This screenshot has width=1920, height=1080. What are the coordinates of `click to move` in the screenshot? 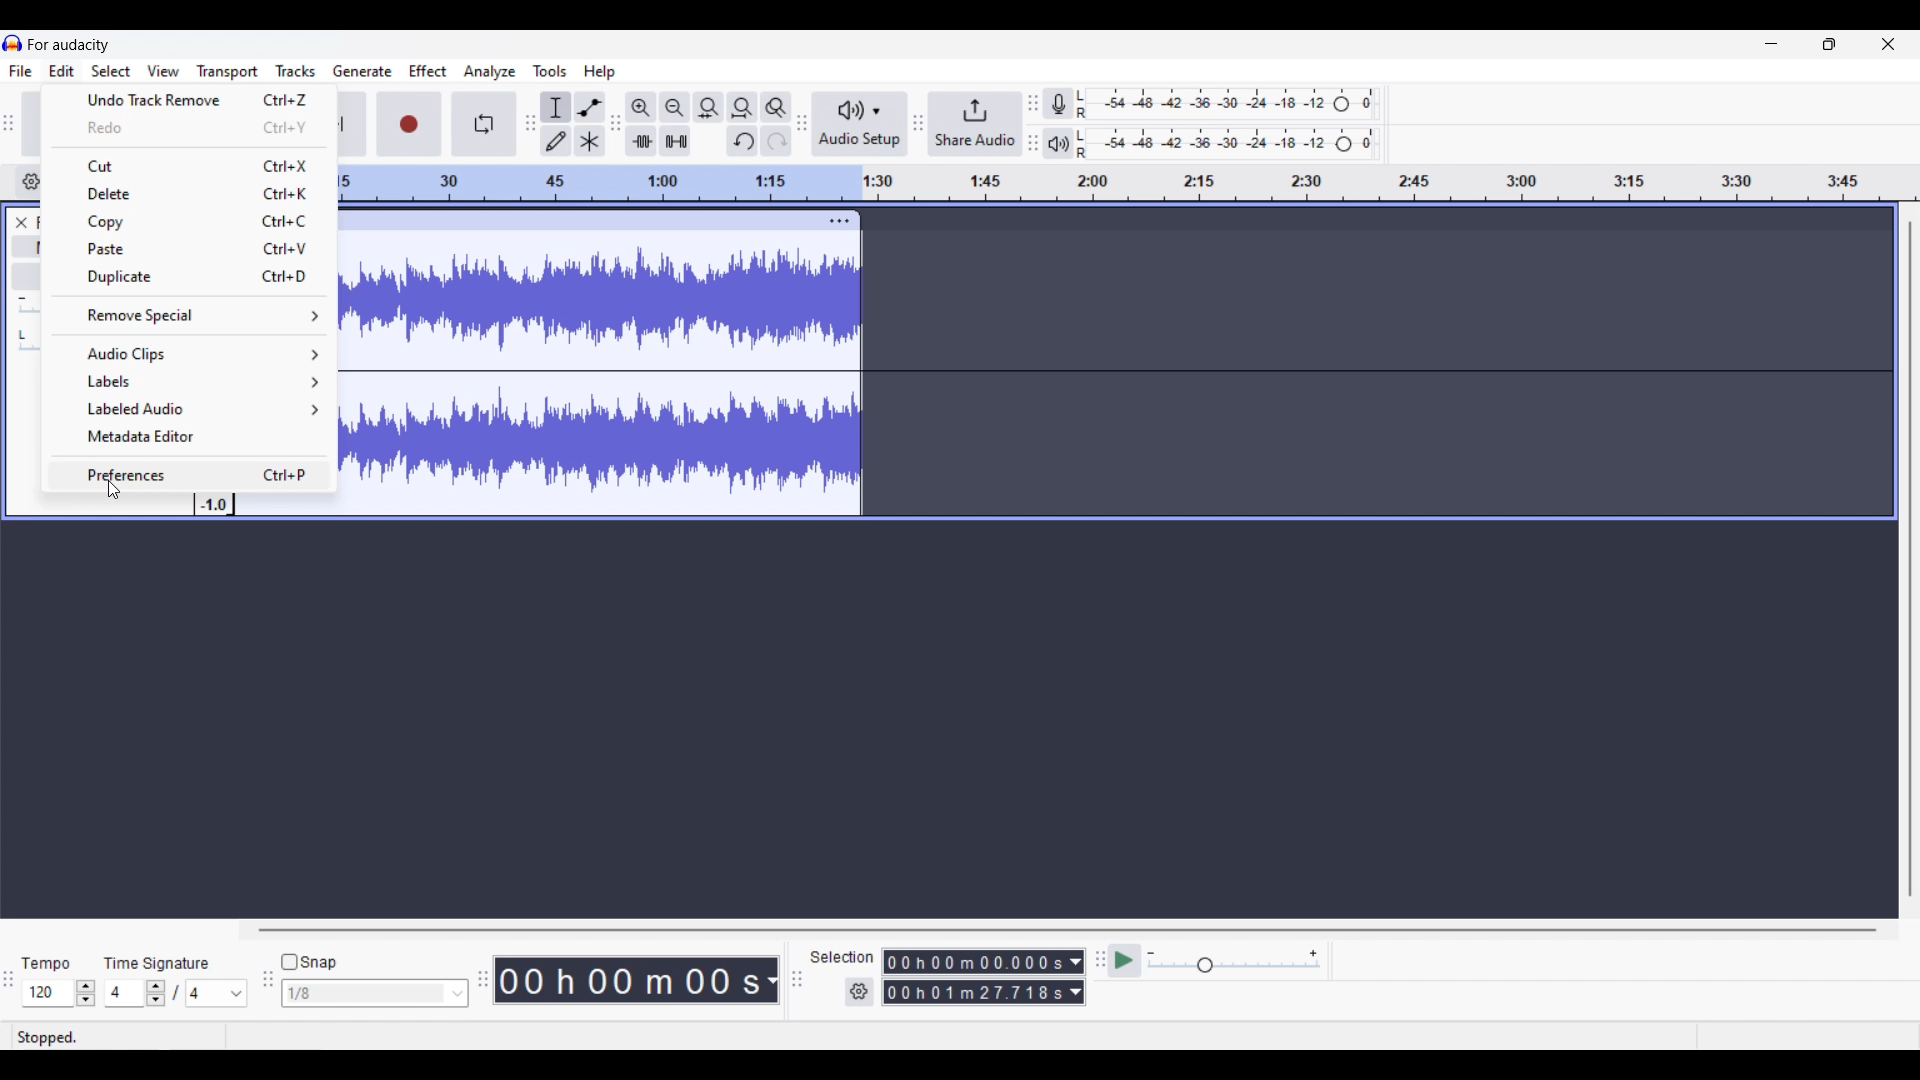 It's located at (578, 218).